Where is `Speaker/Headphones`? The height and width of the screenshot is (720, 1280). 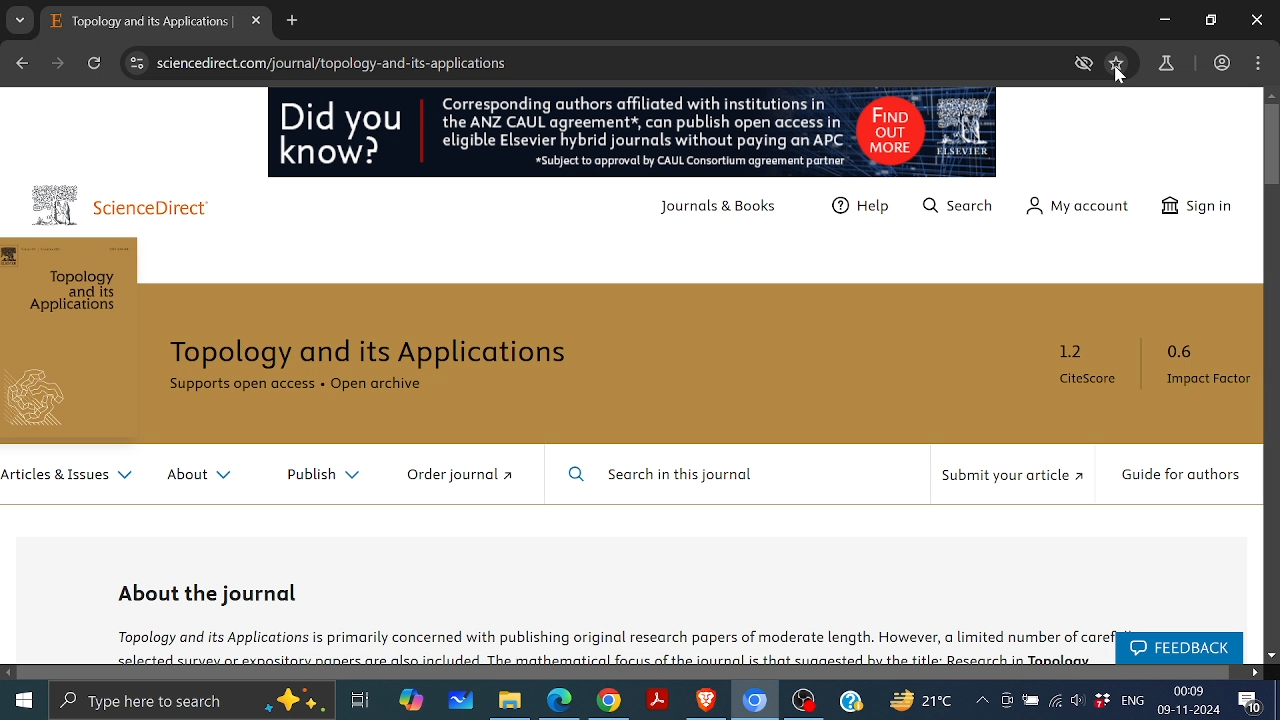 Speaker/Headphones is located at coordinates (1078, 698).